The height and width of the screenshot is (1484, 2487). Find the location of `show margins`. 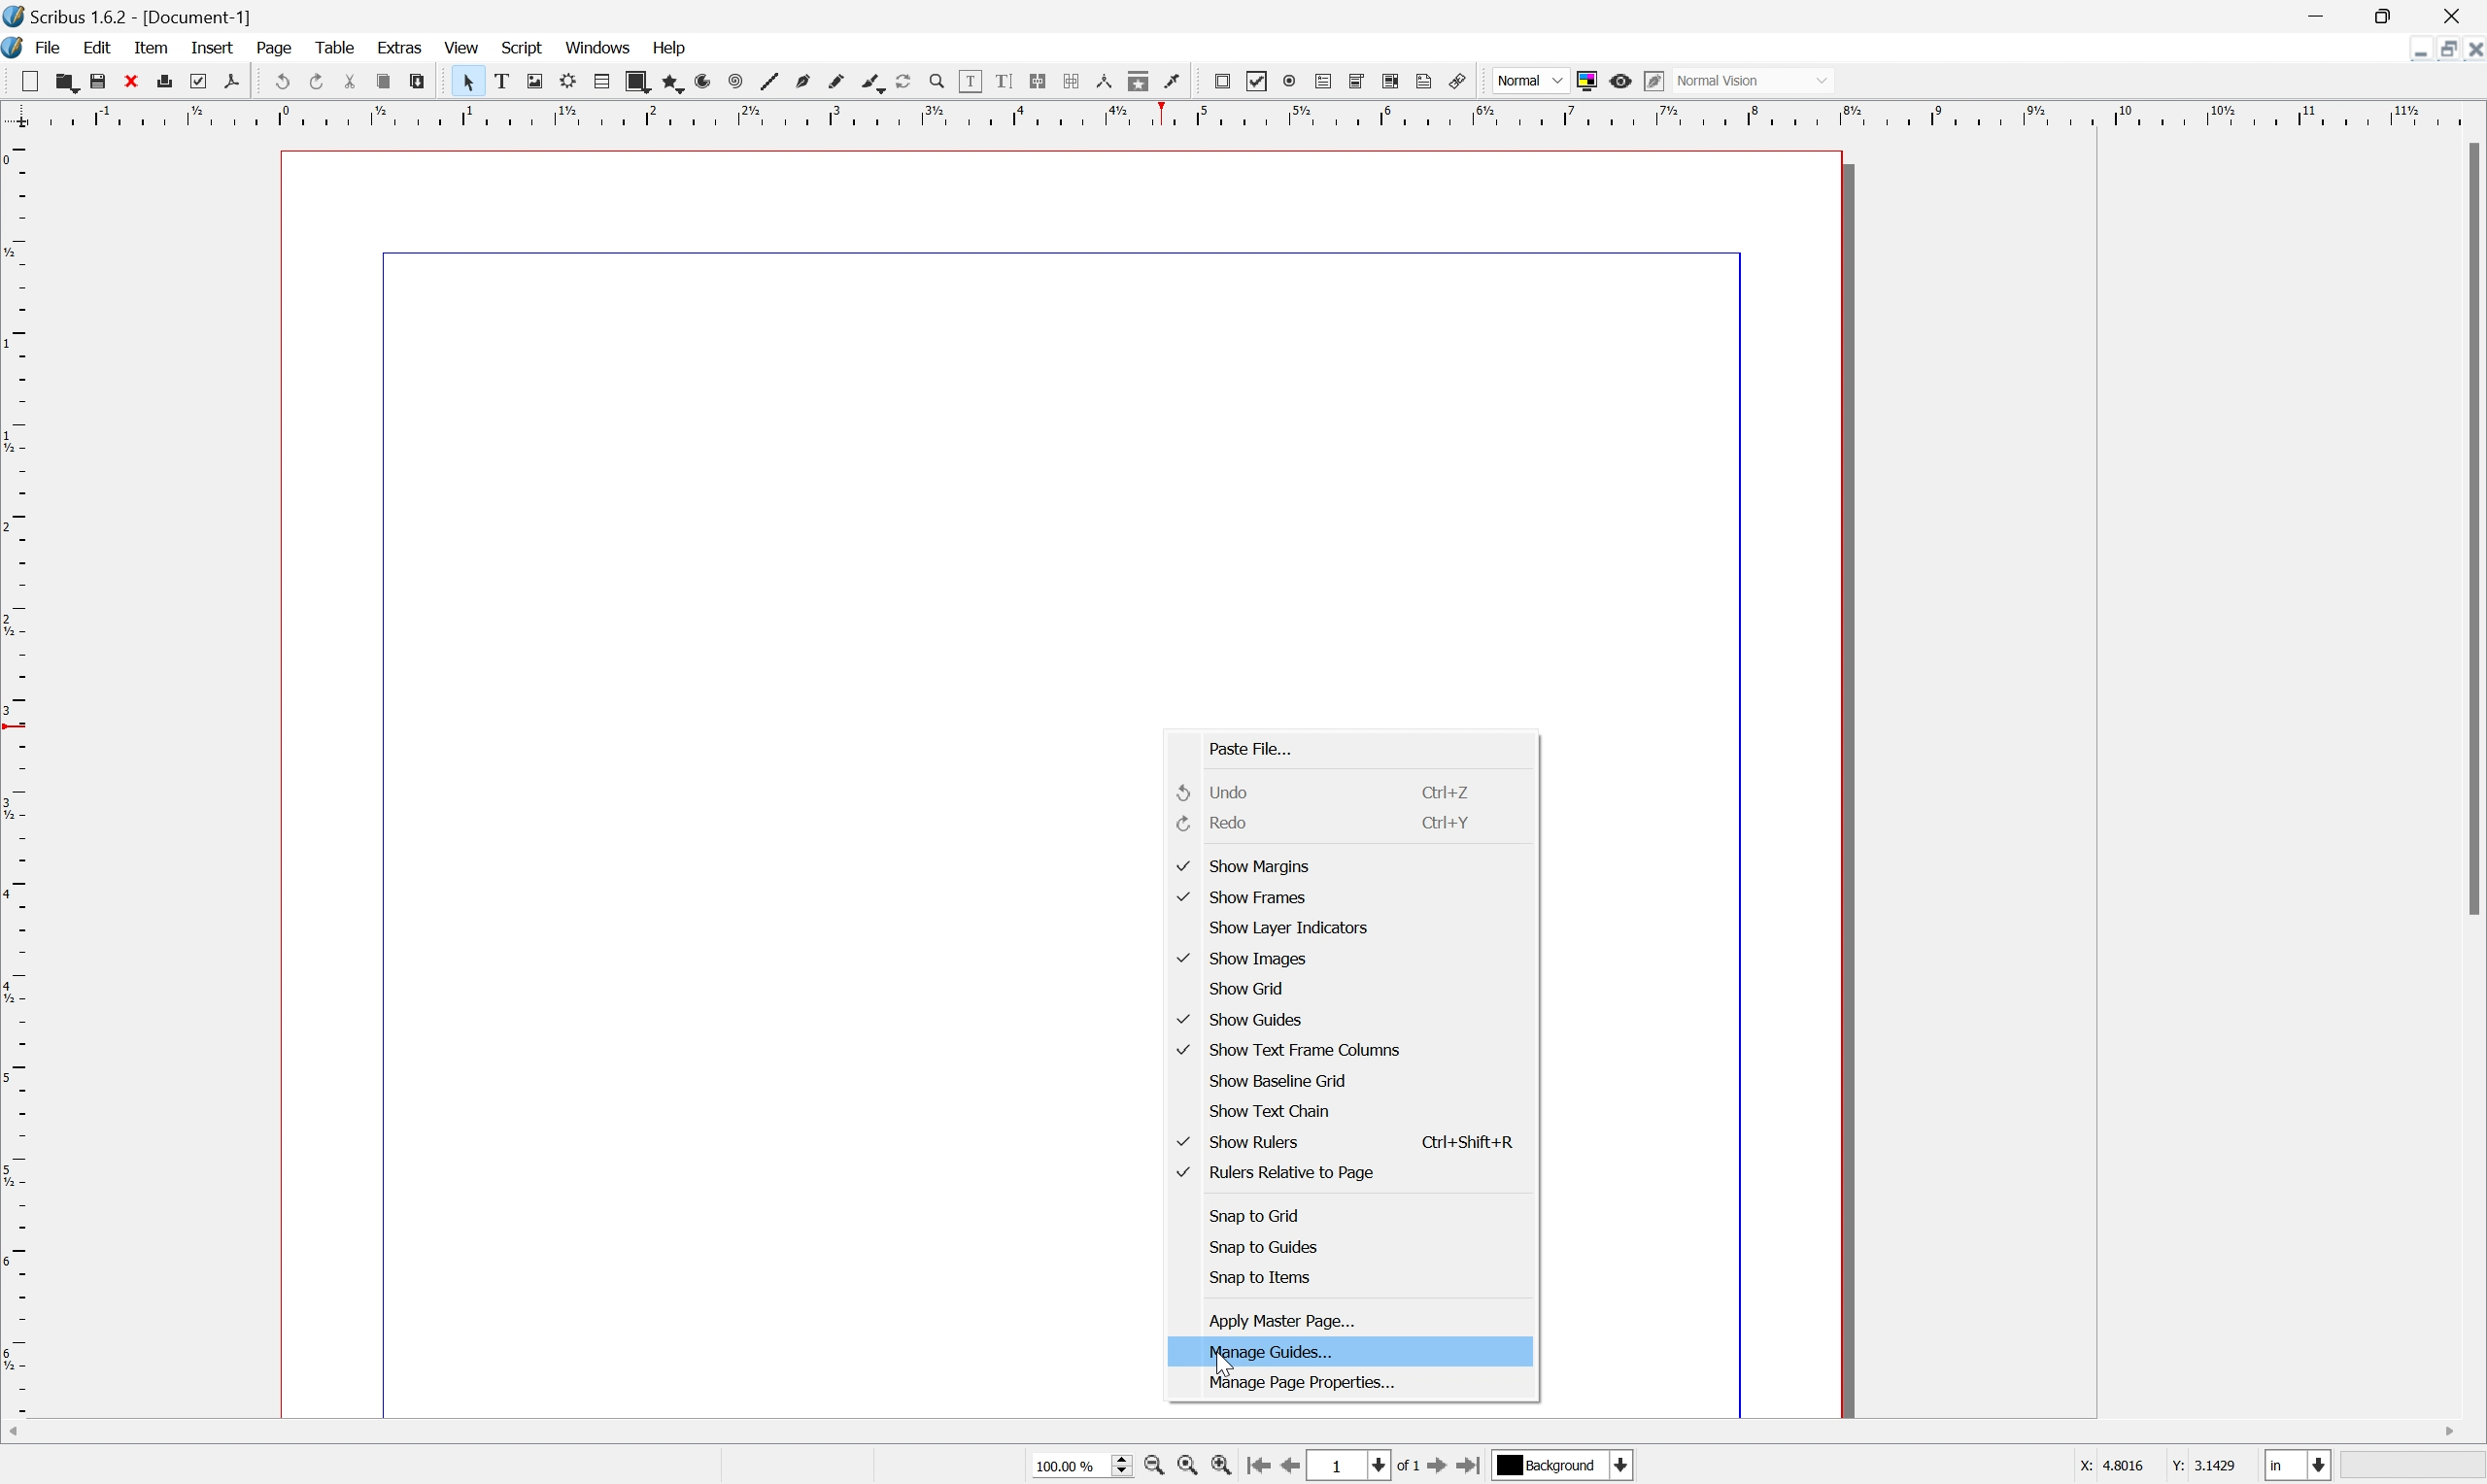

show margins is located at coordinates (1244, 865).